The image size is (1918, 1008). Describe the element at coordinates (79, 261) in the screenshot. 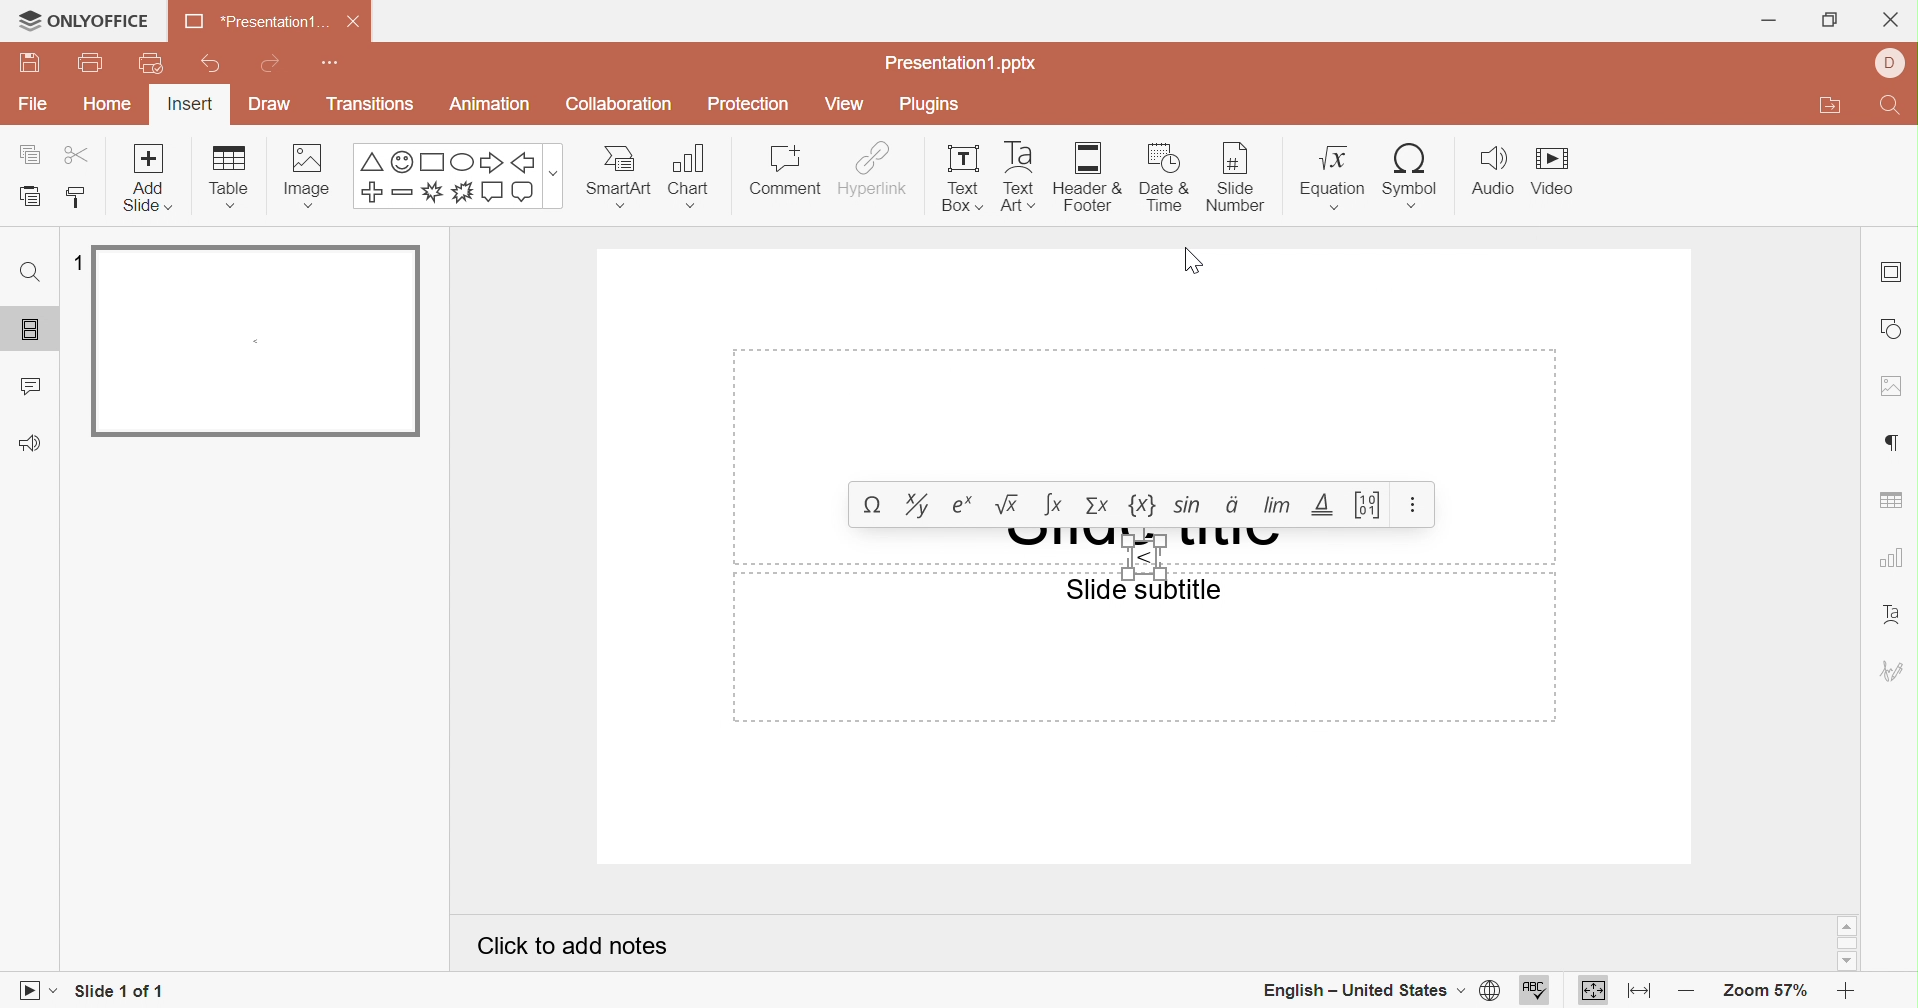

I see `1` at that location.